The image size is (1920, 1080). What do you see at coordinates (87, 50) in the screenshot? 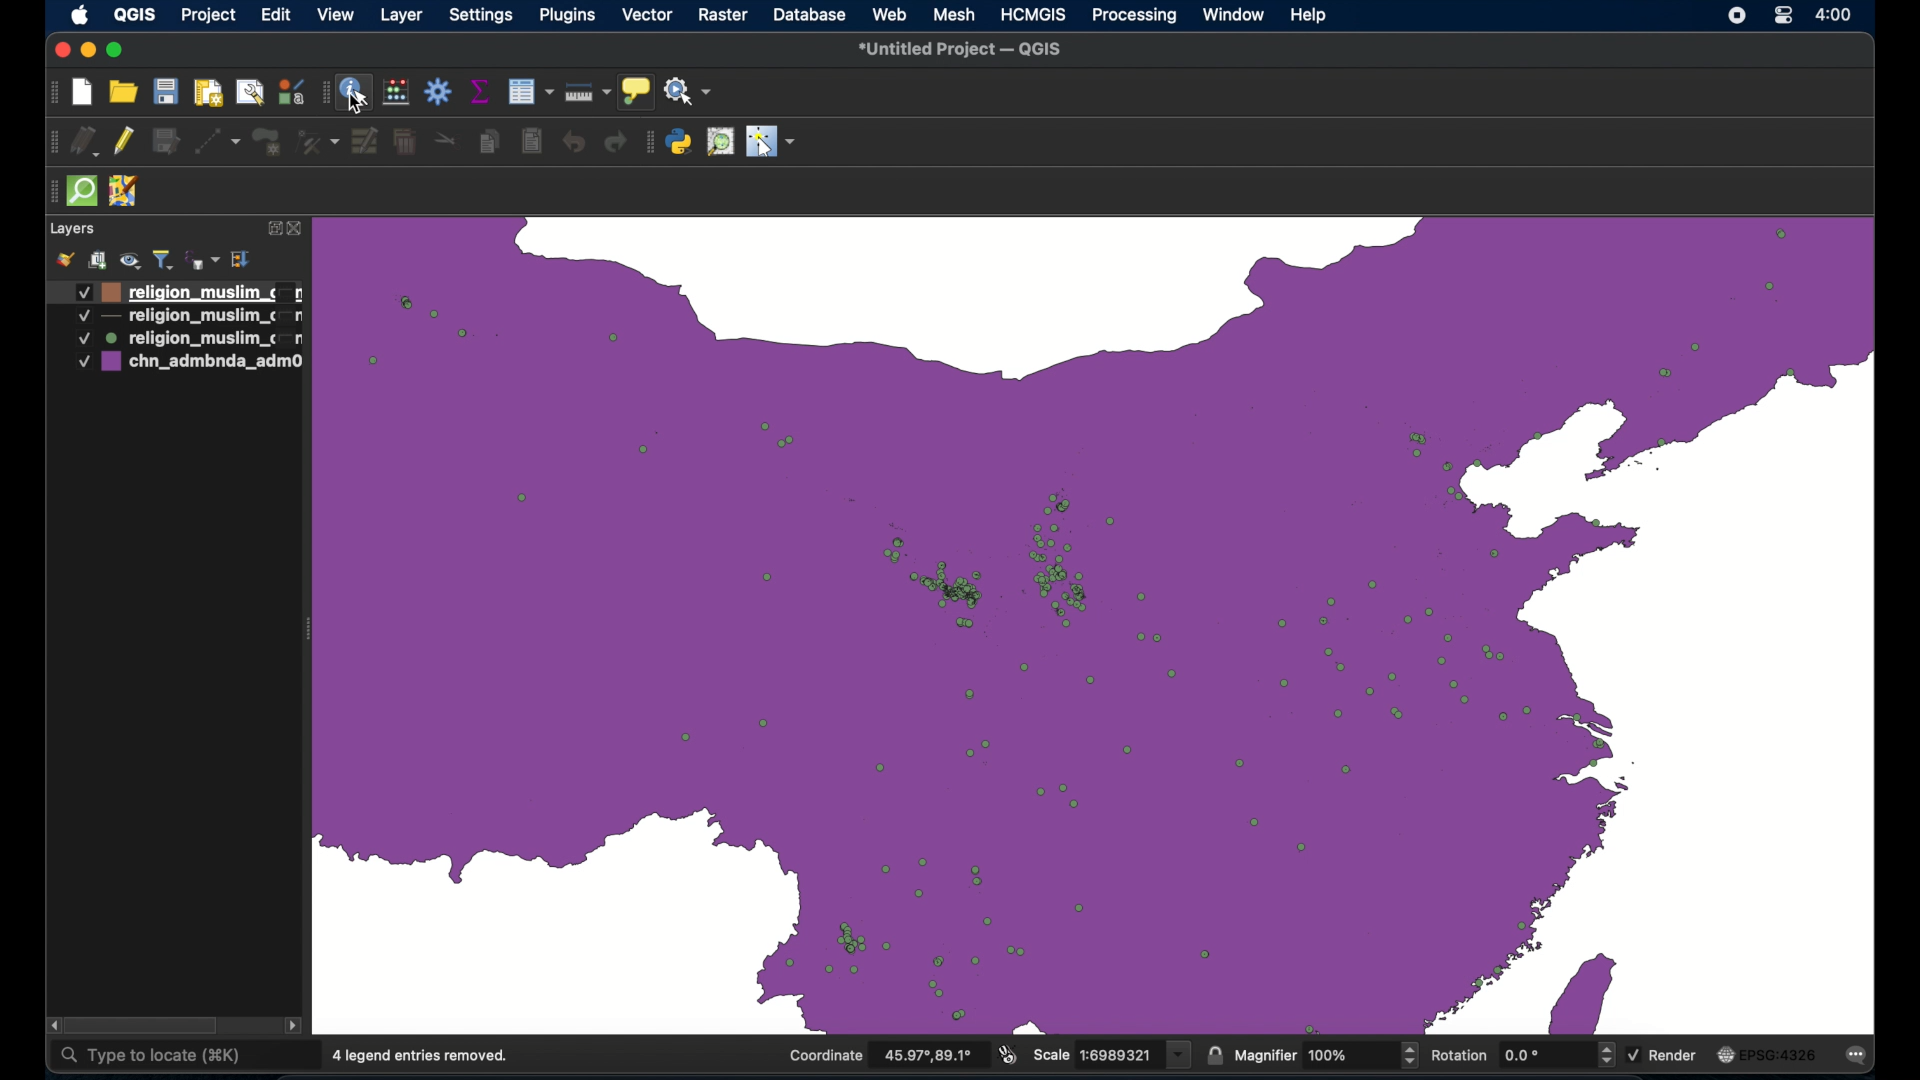
I see `minimize` at bounding box center [87, 50].